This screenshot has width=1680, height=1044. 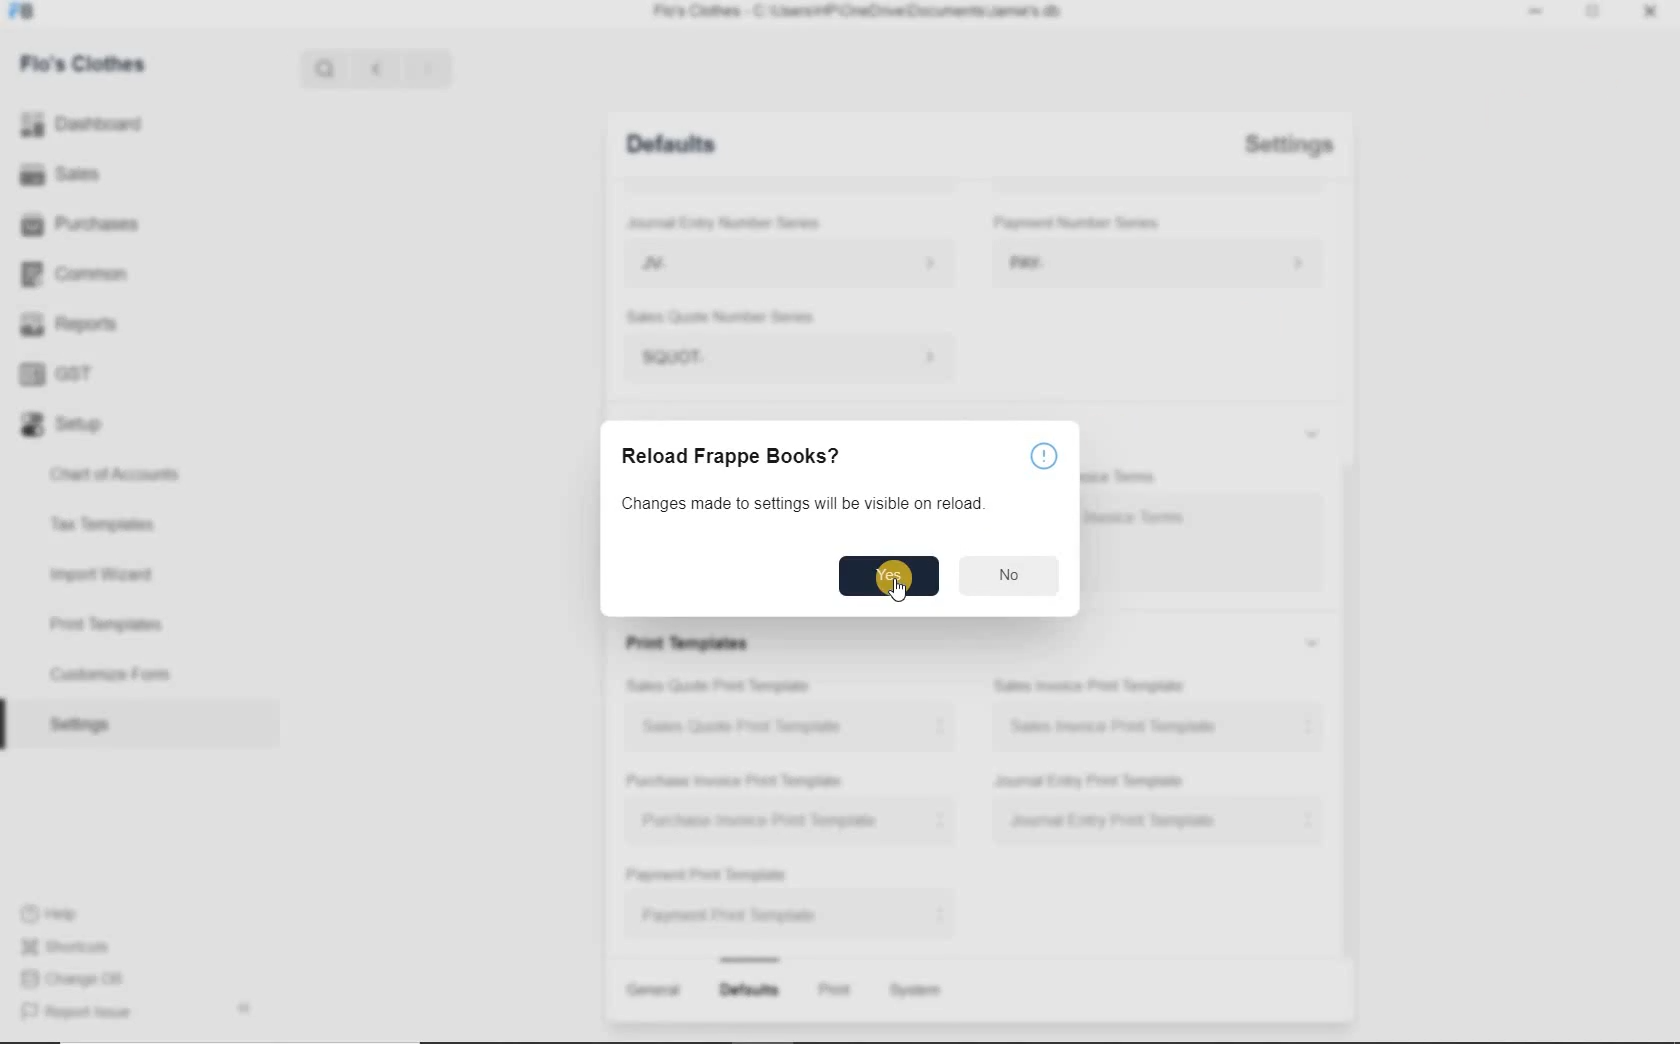 What do you see at coordinates (74, 981) in the screenshot?
I see `Change DB` at bounding box center [74, 981].